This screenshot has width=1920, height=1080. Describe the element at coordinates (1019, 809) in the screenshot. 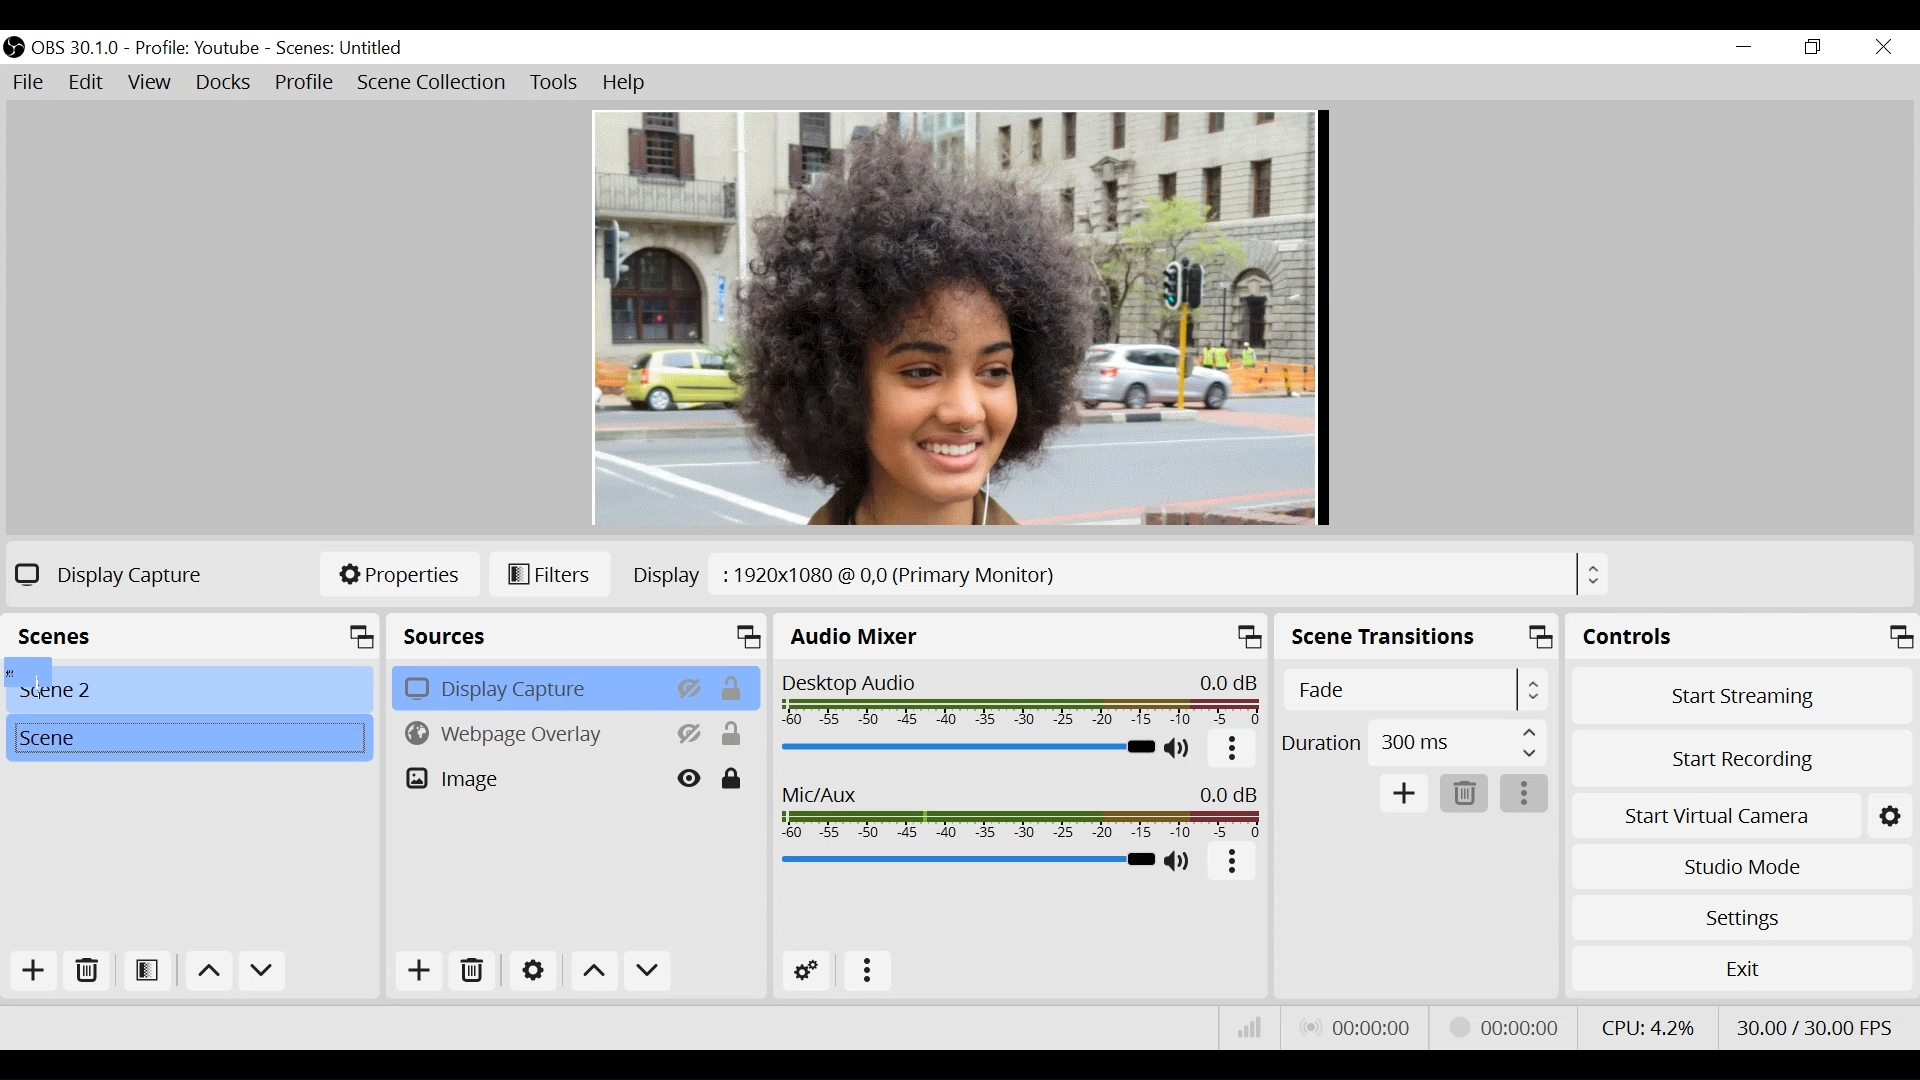

I see `Mic/Aux` at that location.